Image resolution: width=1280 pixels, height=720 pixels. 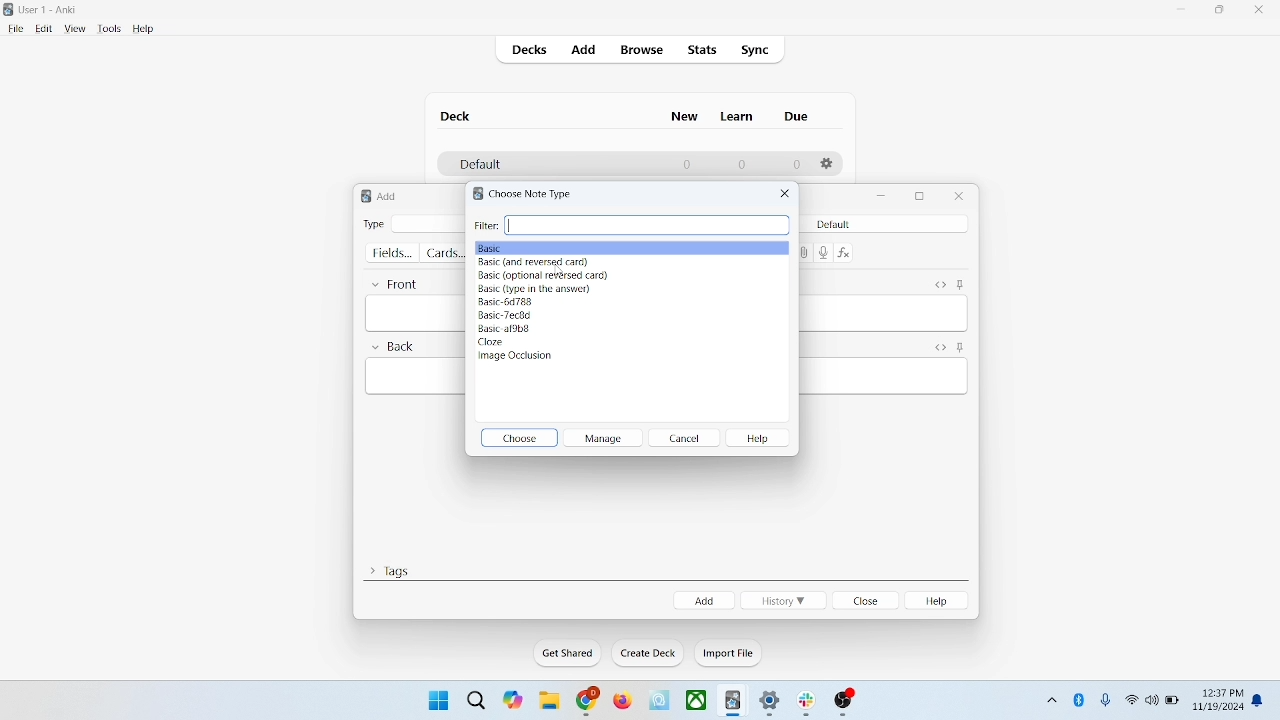 What do you see at coordinates (940, 601) in the screenshot?
I see `help` at bounding box center [940, 601].